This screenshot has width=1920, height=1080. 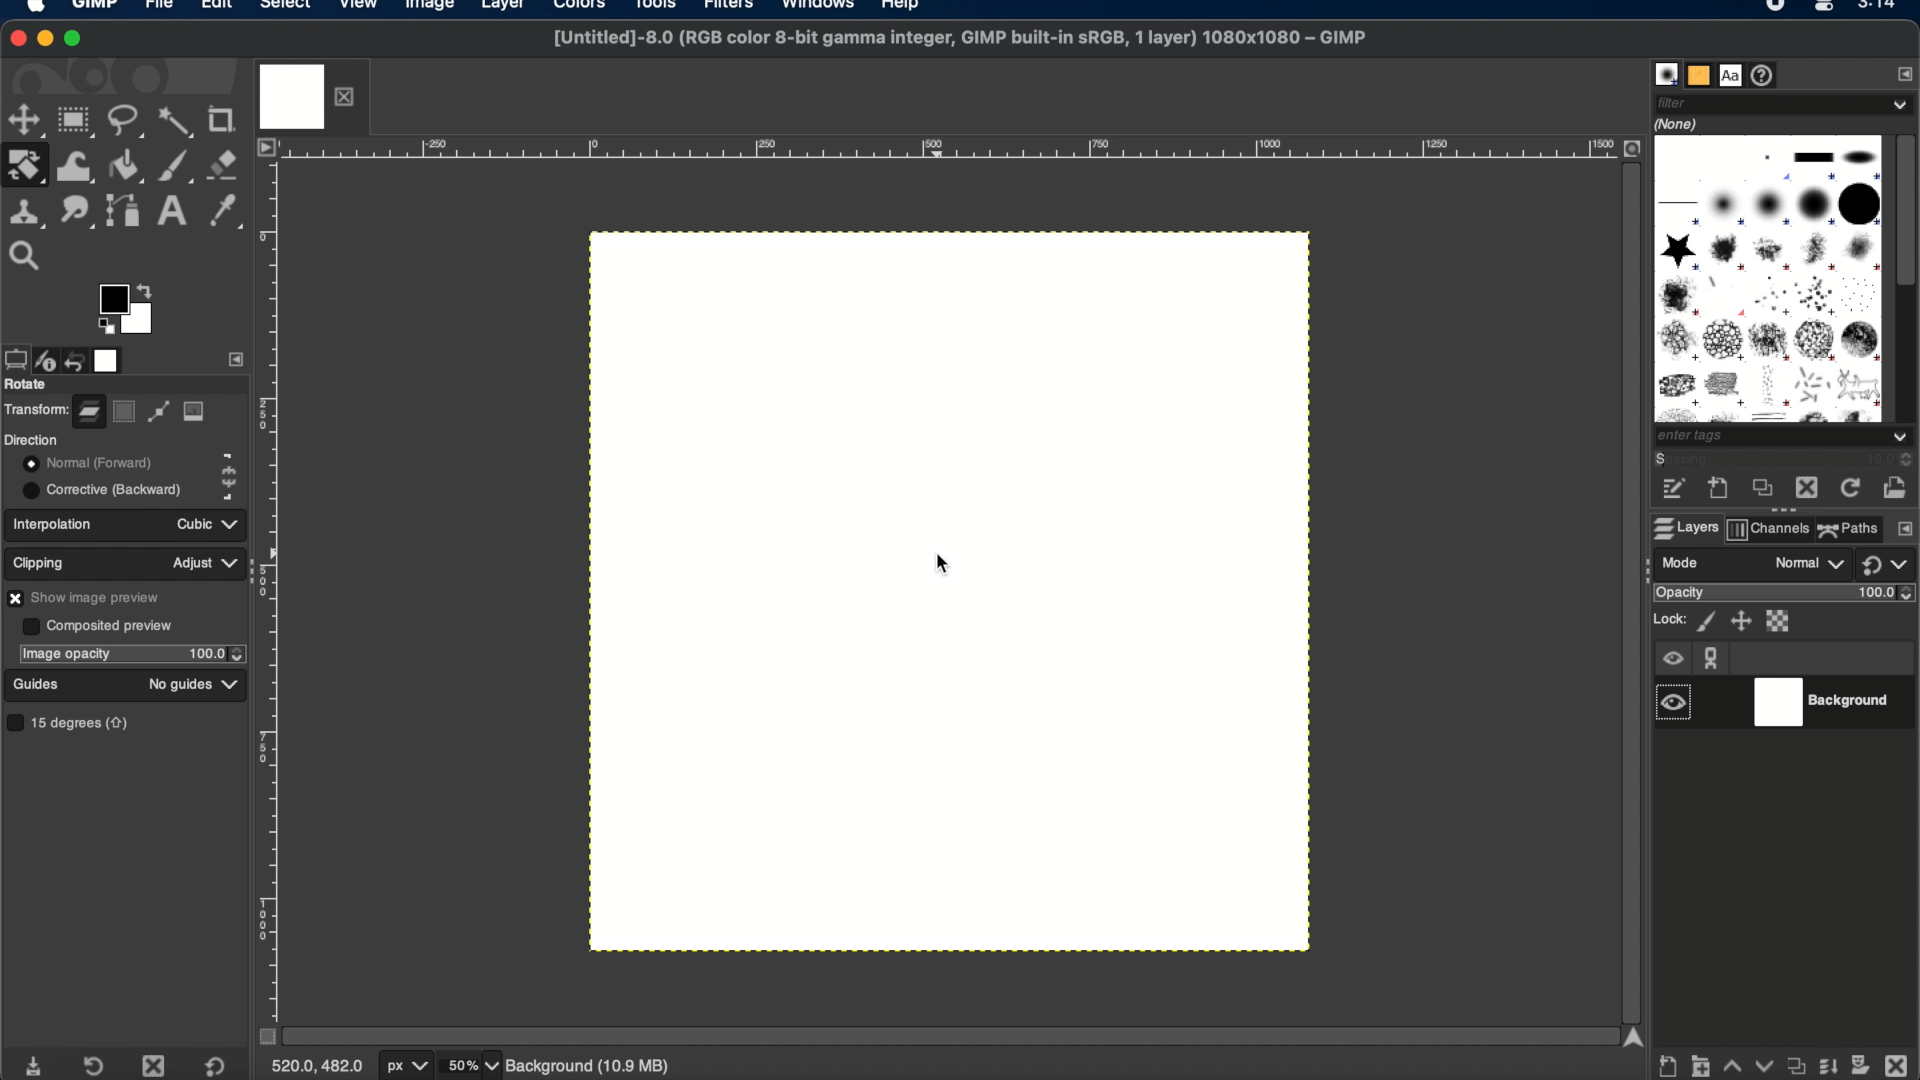 What do you see at coordinates (1767, 278) in the screenshot?
I see `brush types` at bounding box center [1767, 278].